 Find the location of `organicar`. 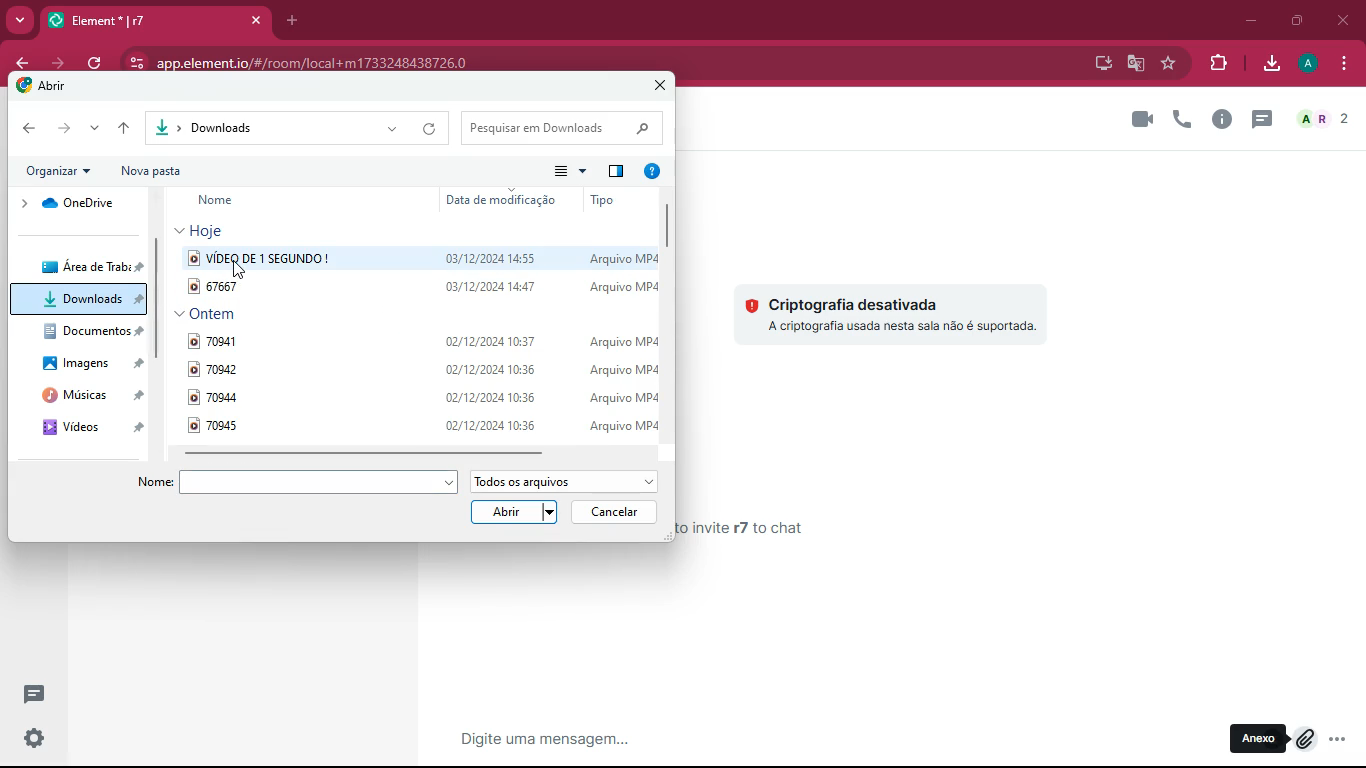

organicar is located at coordinates (60, 173).